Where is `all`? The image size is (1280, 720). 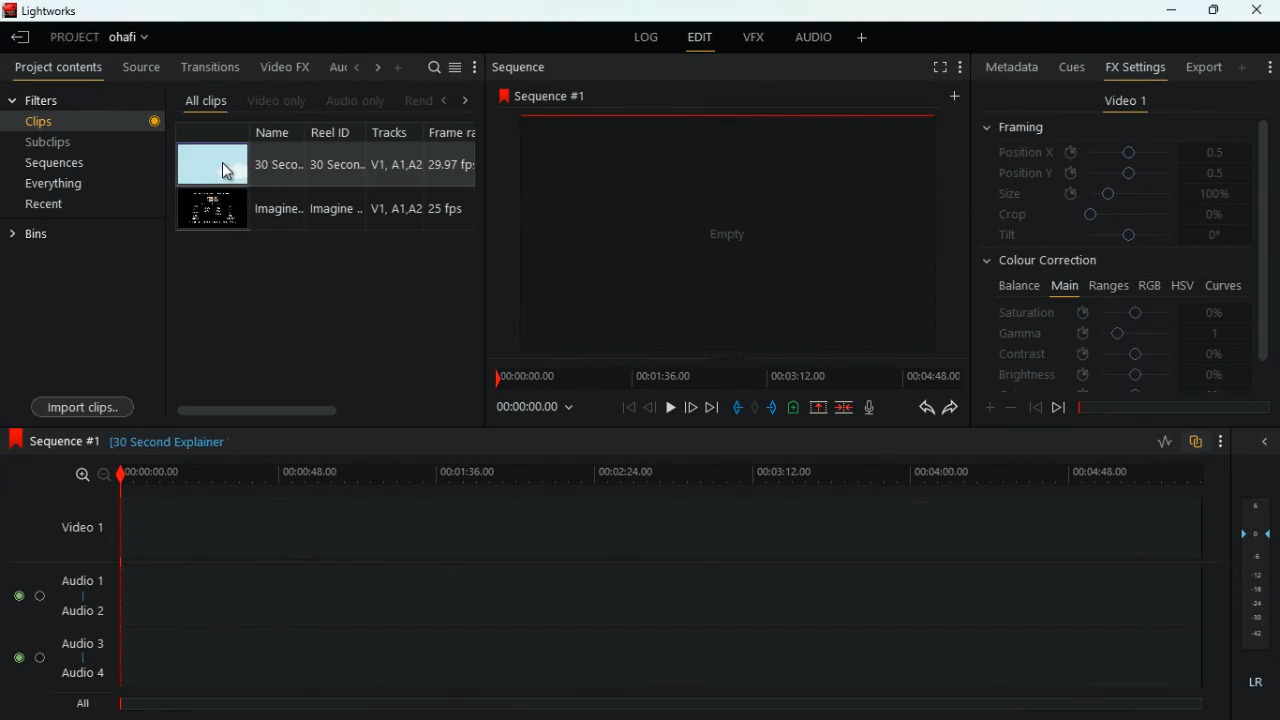
all is located at coordinates (78, 706).